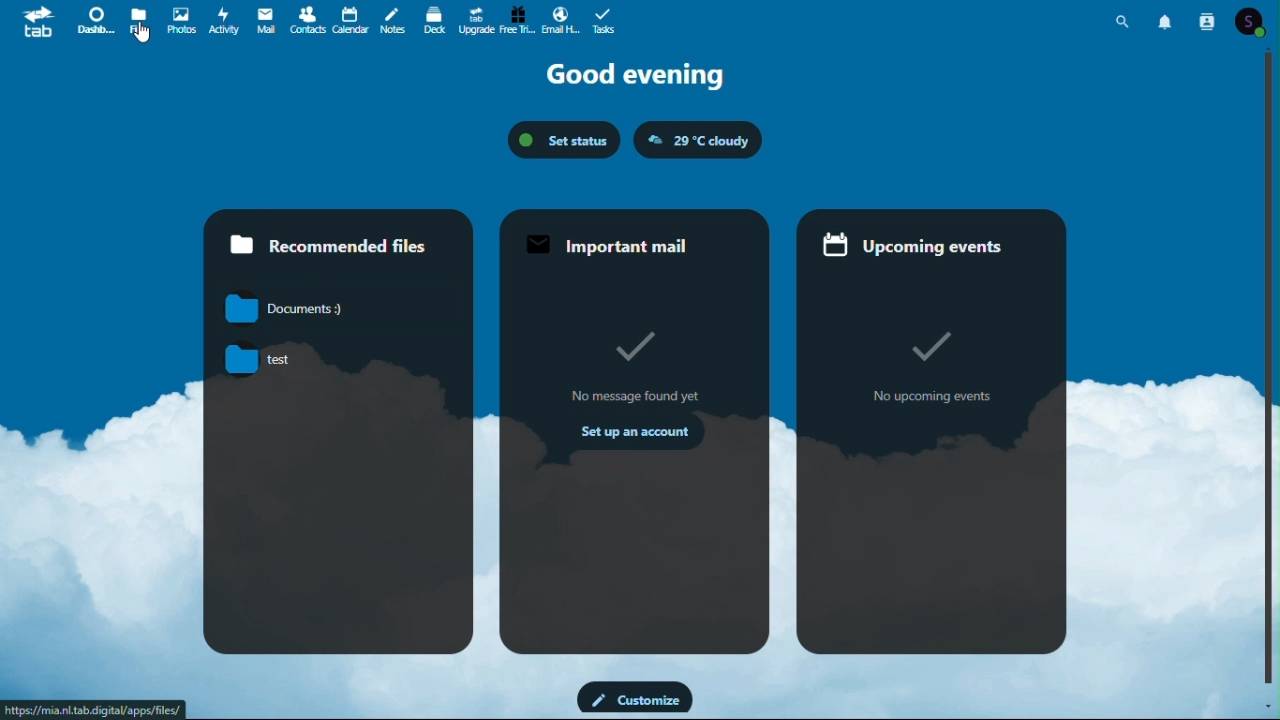  What do you see at coordinates (635, 74) in the screenshot?
I see `good evening` at bounding box center [635, 74].